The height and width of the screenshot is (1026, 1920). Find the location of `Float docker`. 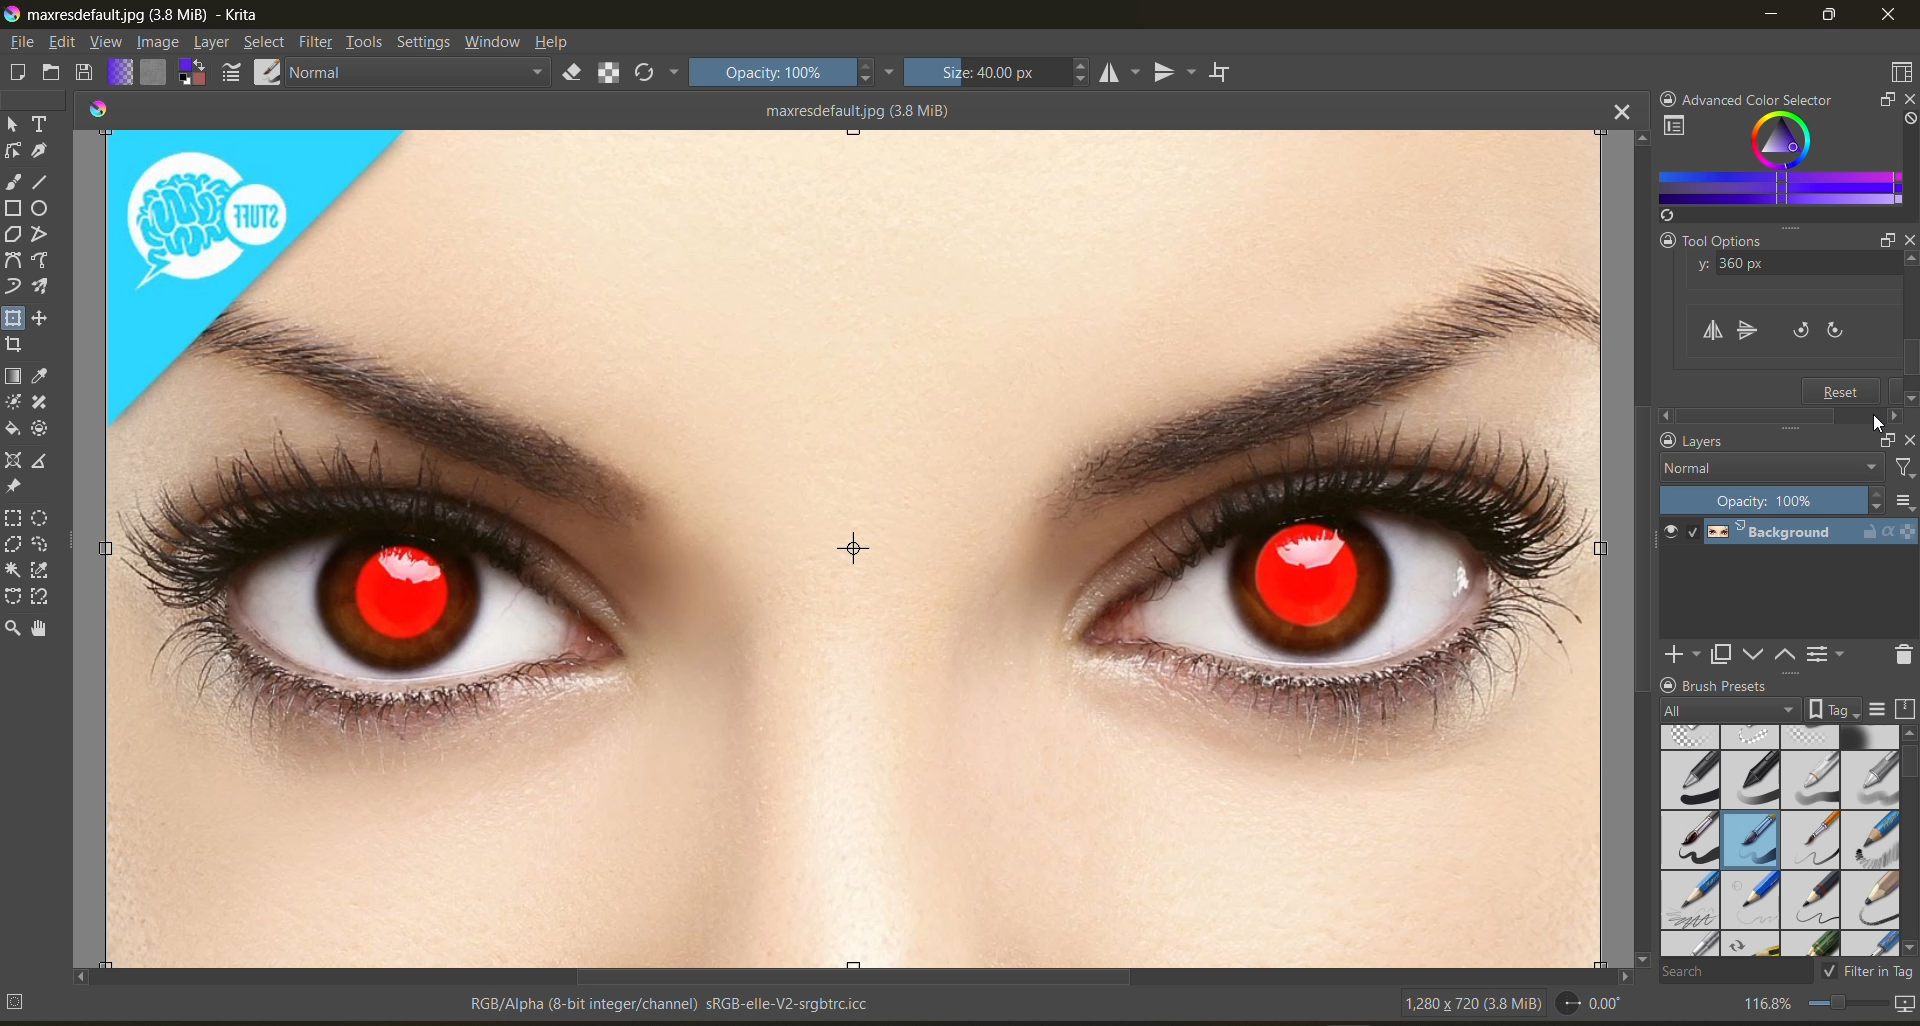

Float docker is located at coordinates (1876, 240).